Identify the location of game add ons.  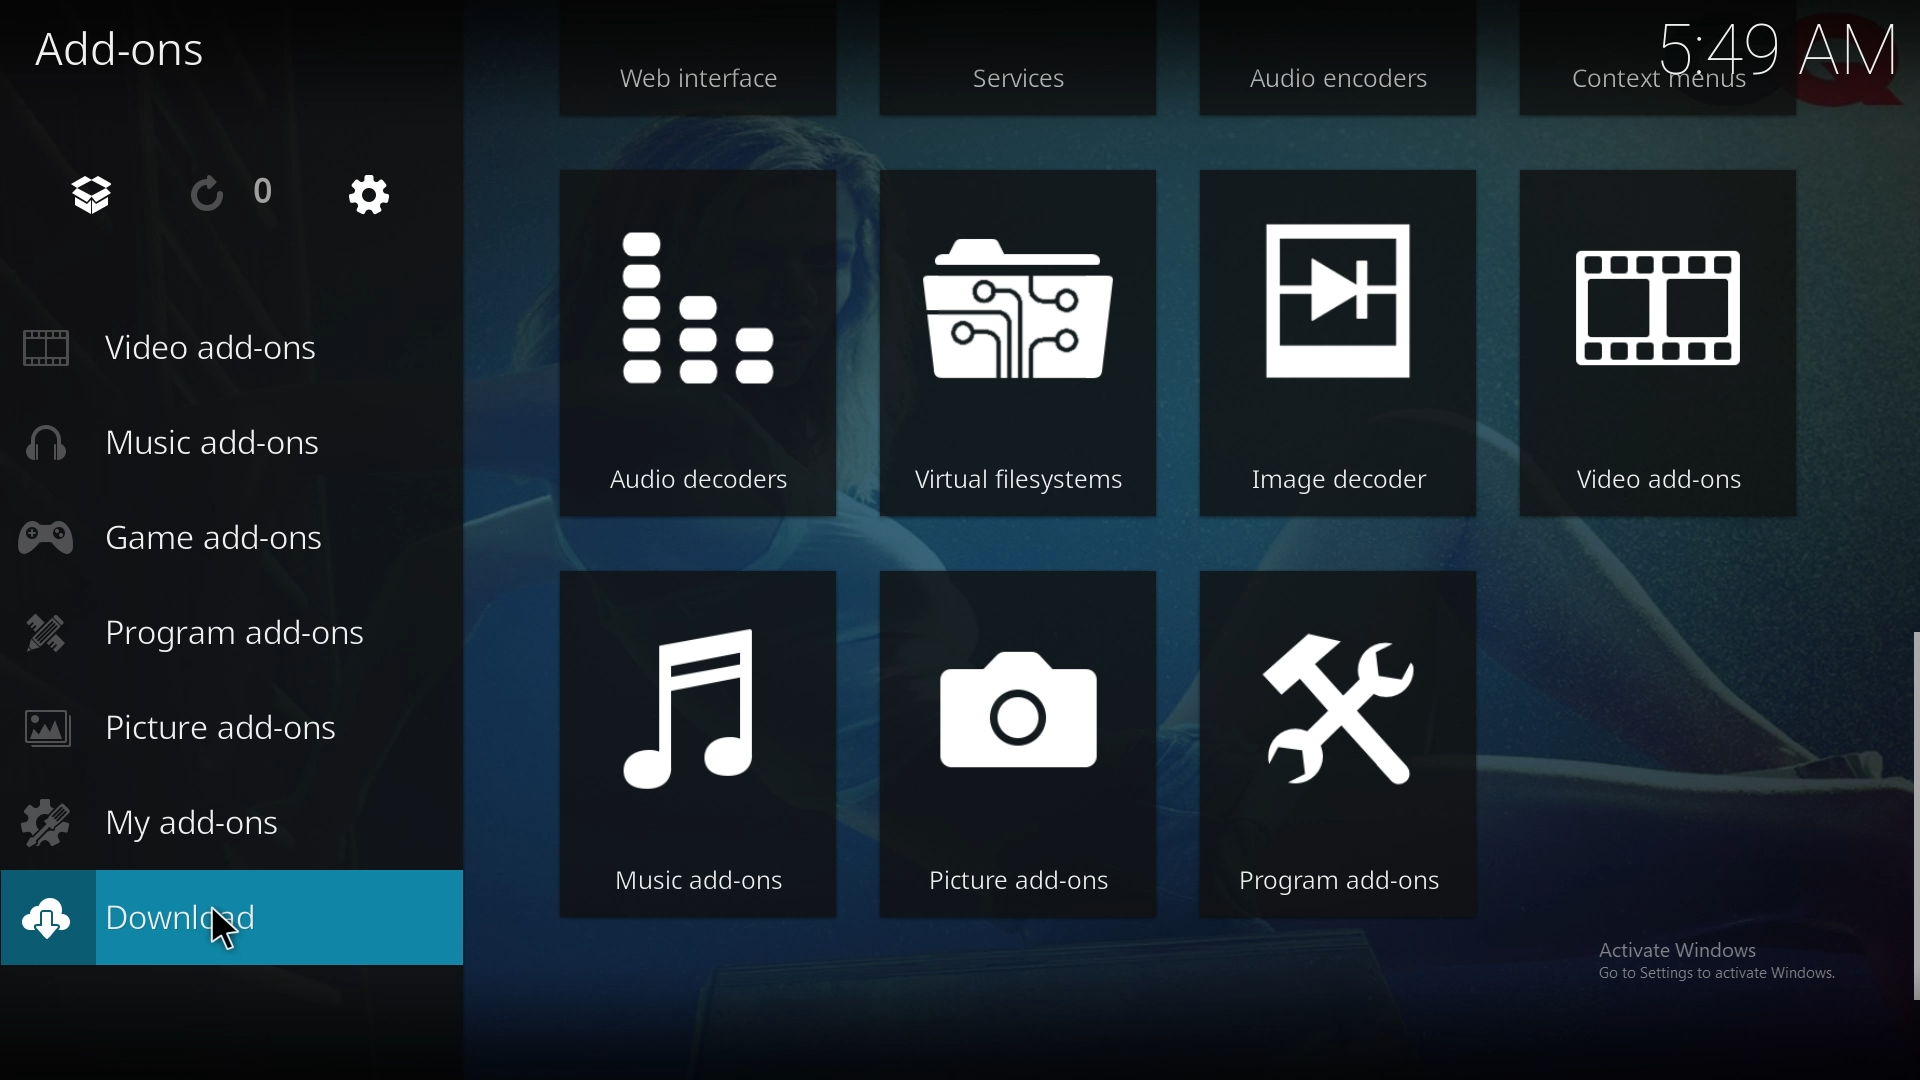
(186, 536).